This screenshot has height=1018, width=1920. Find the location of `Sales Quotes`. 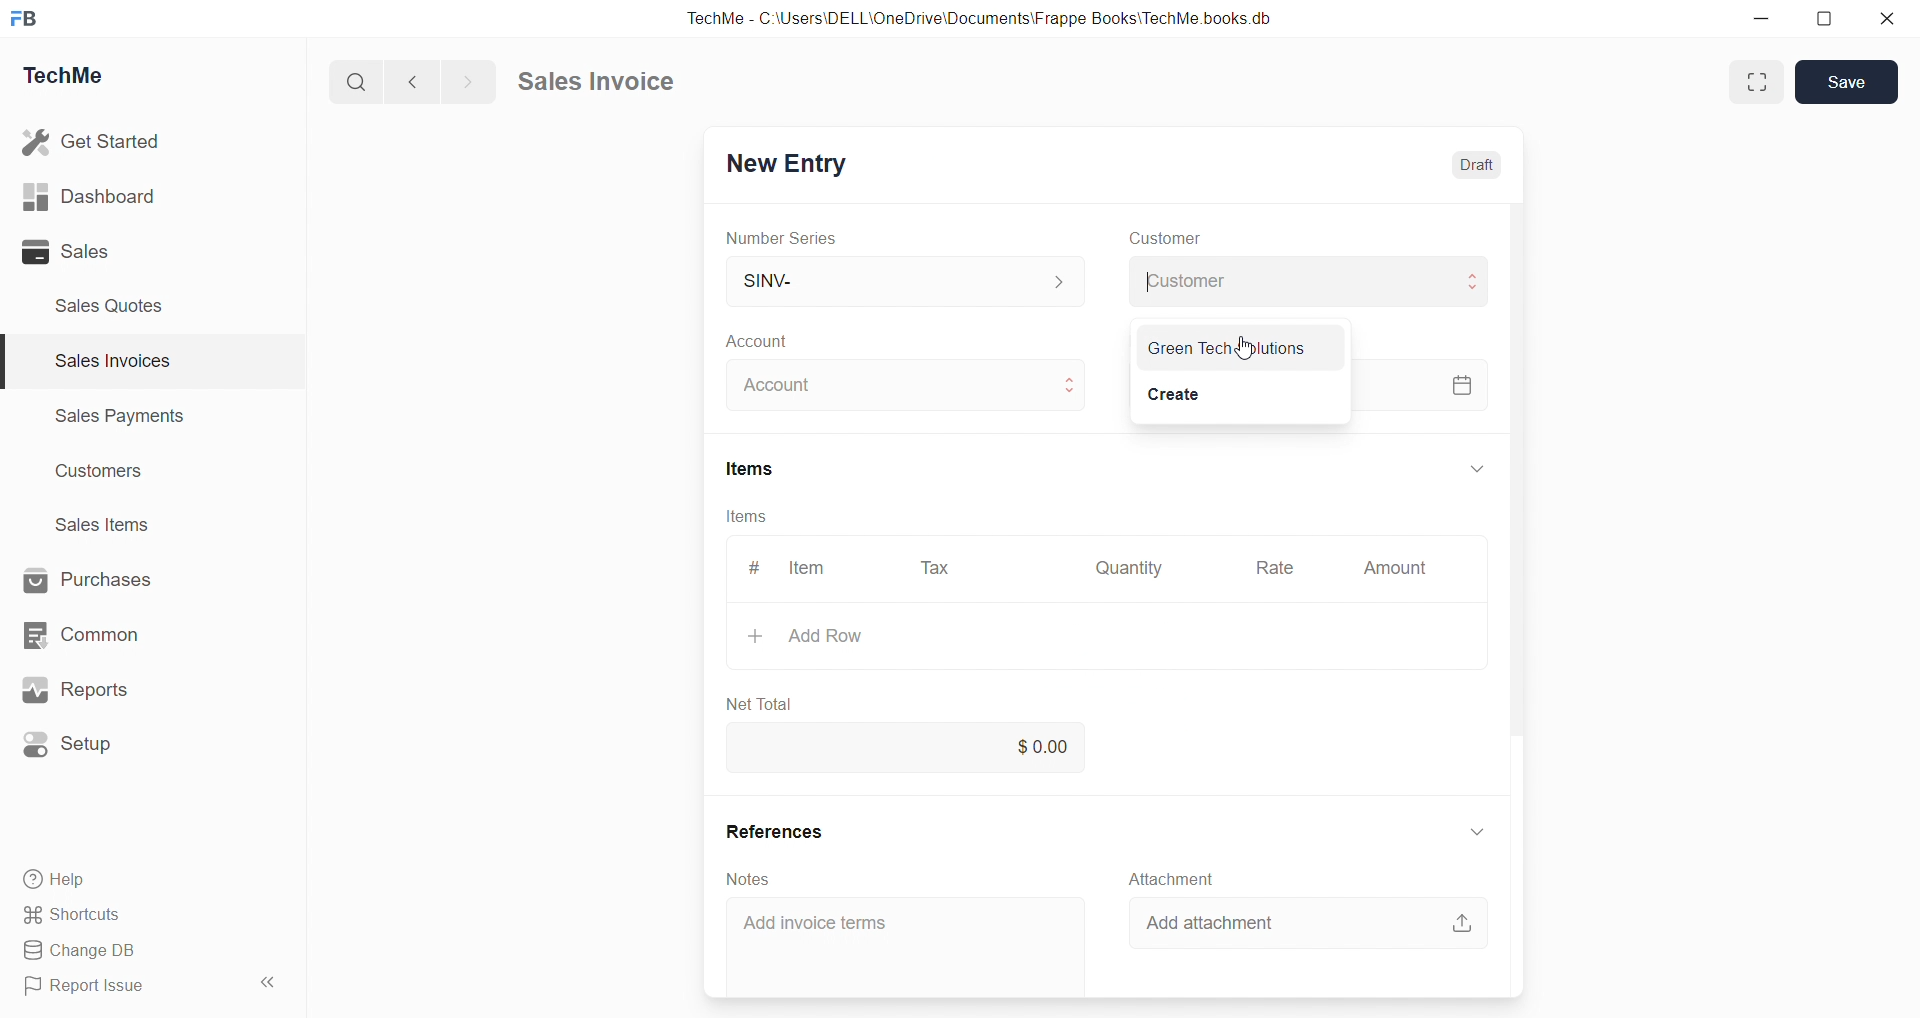

Sales Quotes is located at coordinates (111, 306).